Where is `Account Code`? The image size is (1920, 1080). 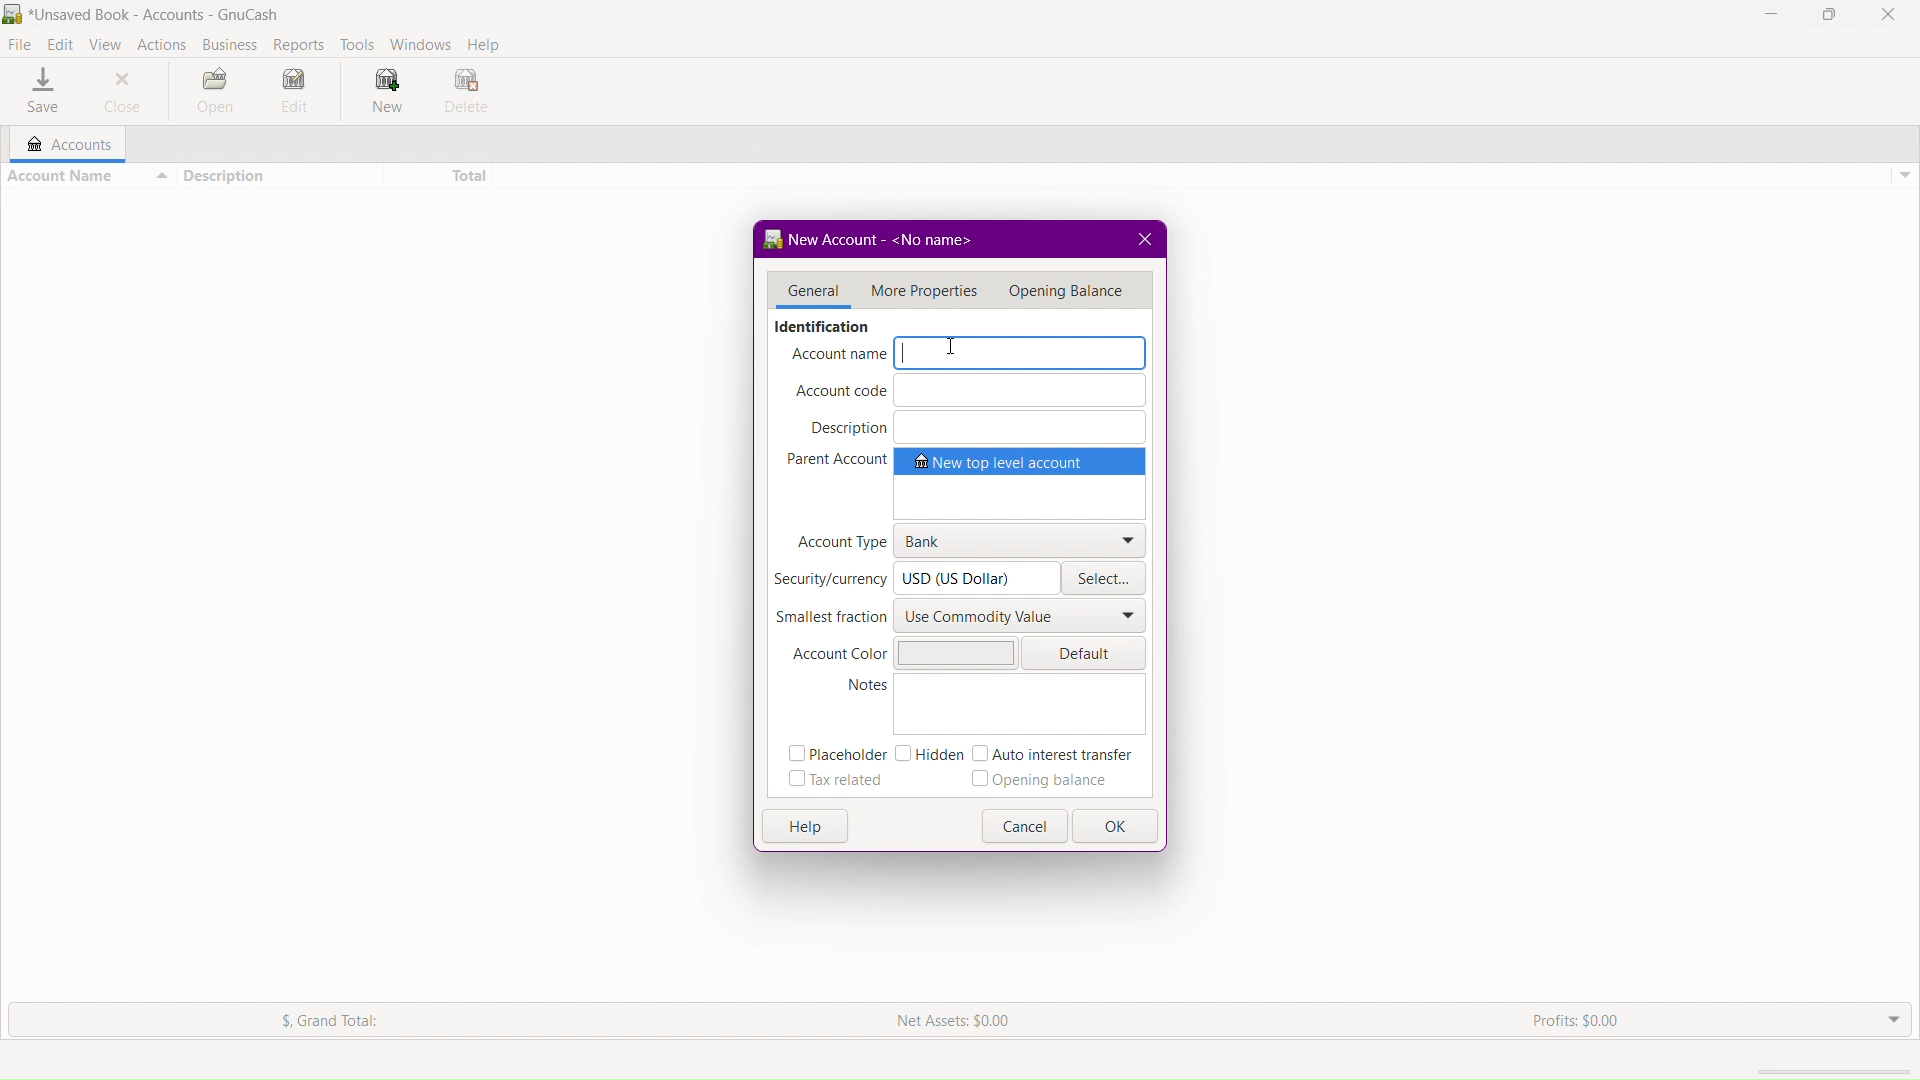
Account Code is located at coordinates (970, 391).